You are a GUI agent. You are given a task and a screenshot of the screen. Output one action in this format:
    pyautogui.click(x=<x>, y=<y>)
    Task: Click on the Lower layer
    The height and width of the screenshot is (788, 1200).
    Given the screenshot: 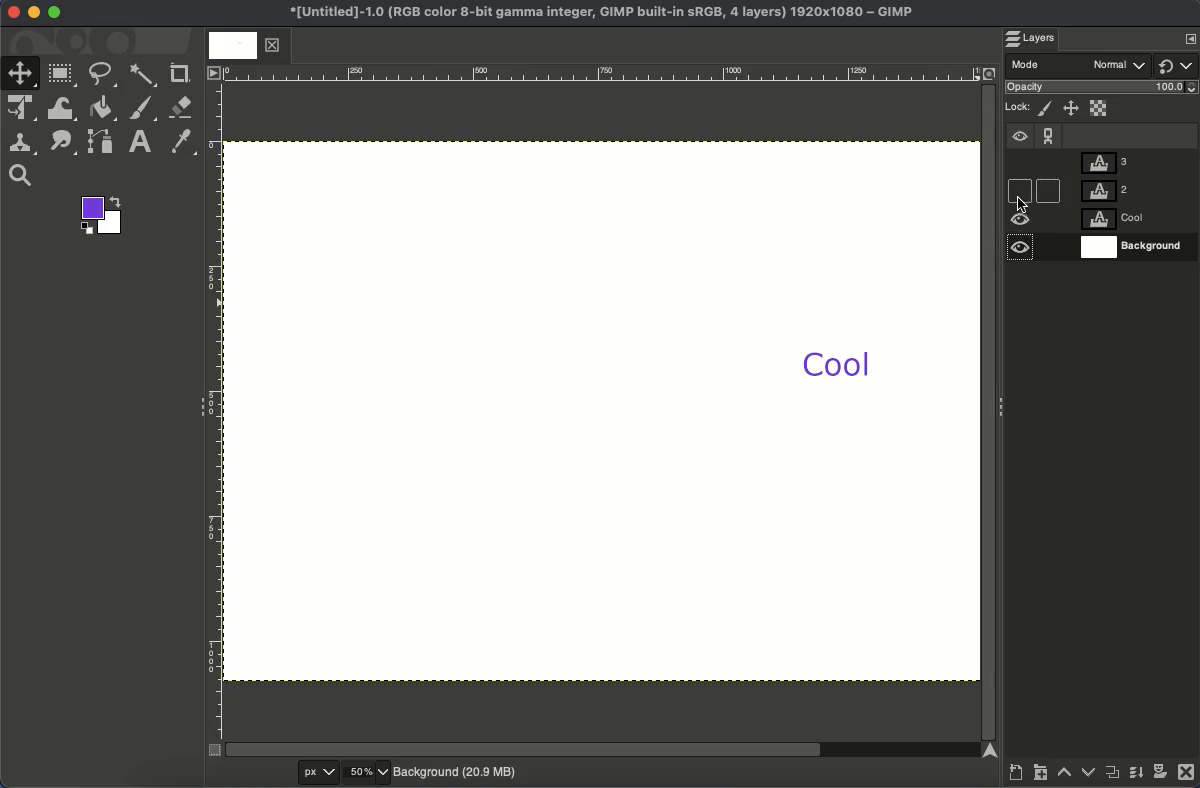 What is the action you would take?
    pyautogui.click(x=1087, y=775)
    